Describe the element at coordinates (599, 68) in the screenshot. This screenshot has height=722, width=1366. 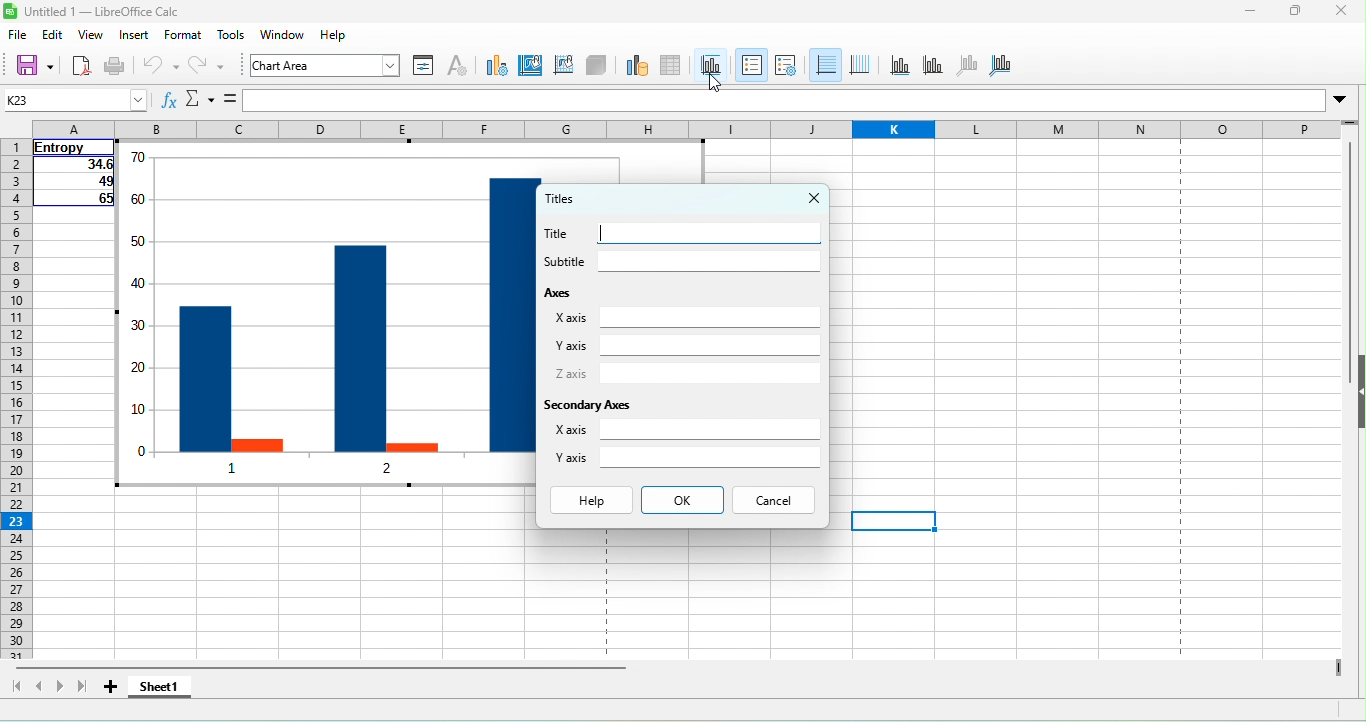
I see `3 d view` at that location.